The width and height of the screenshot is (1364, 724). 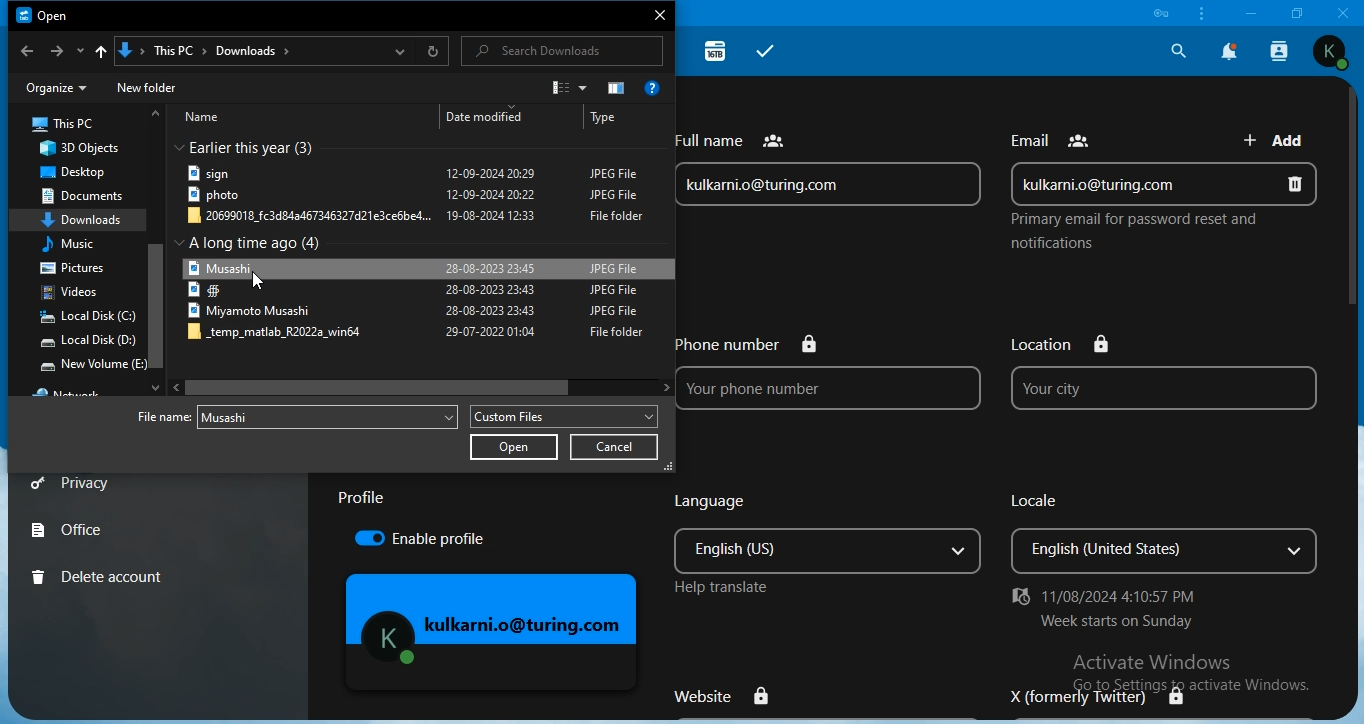 I want to click on , so click(x=82, y=52).